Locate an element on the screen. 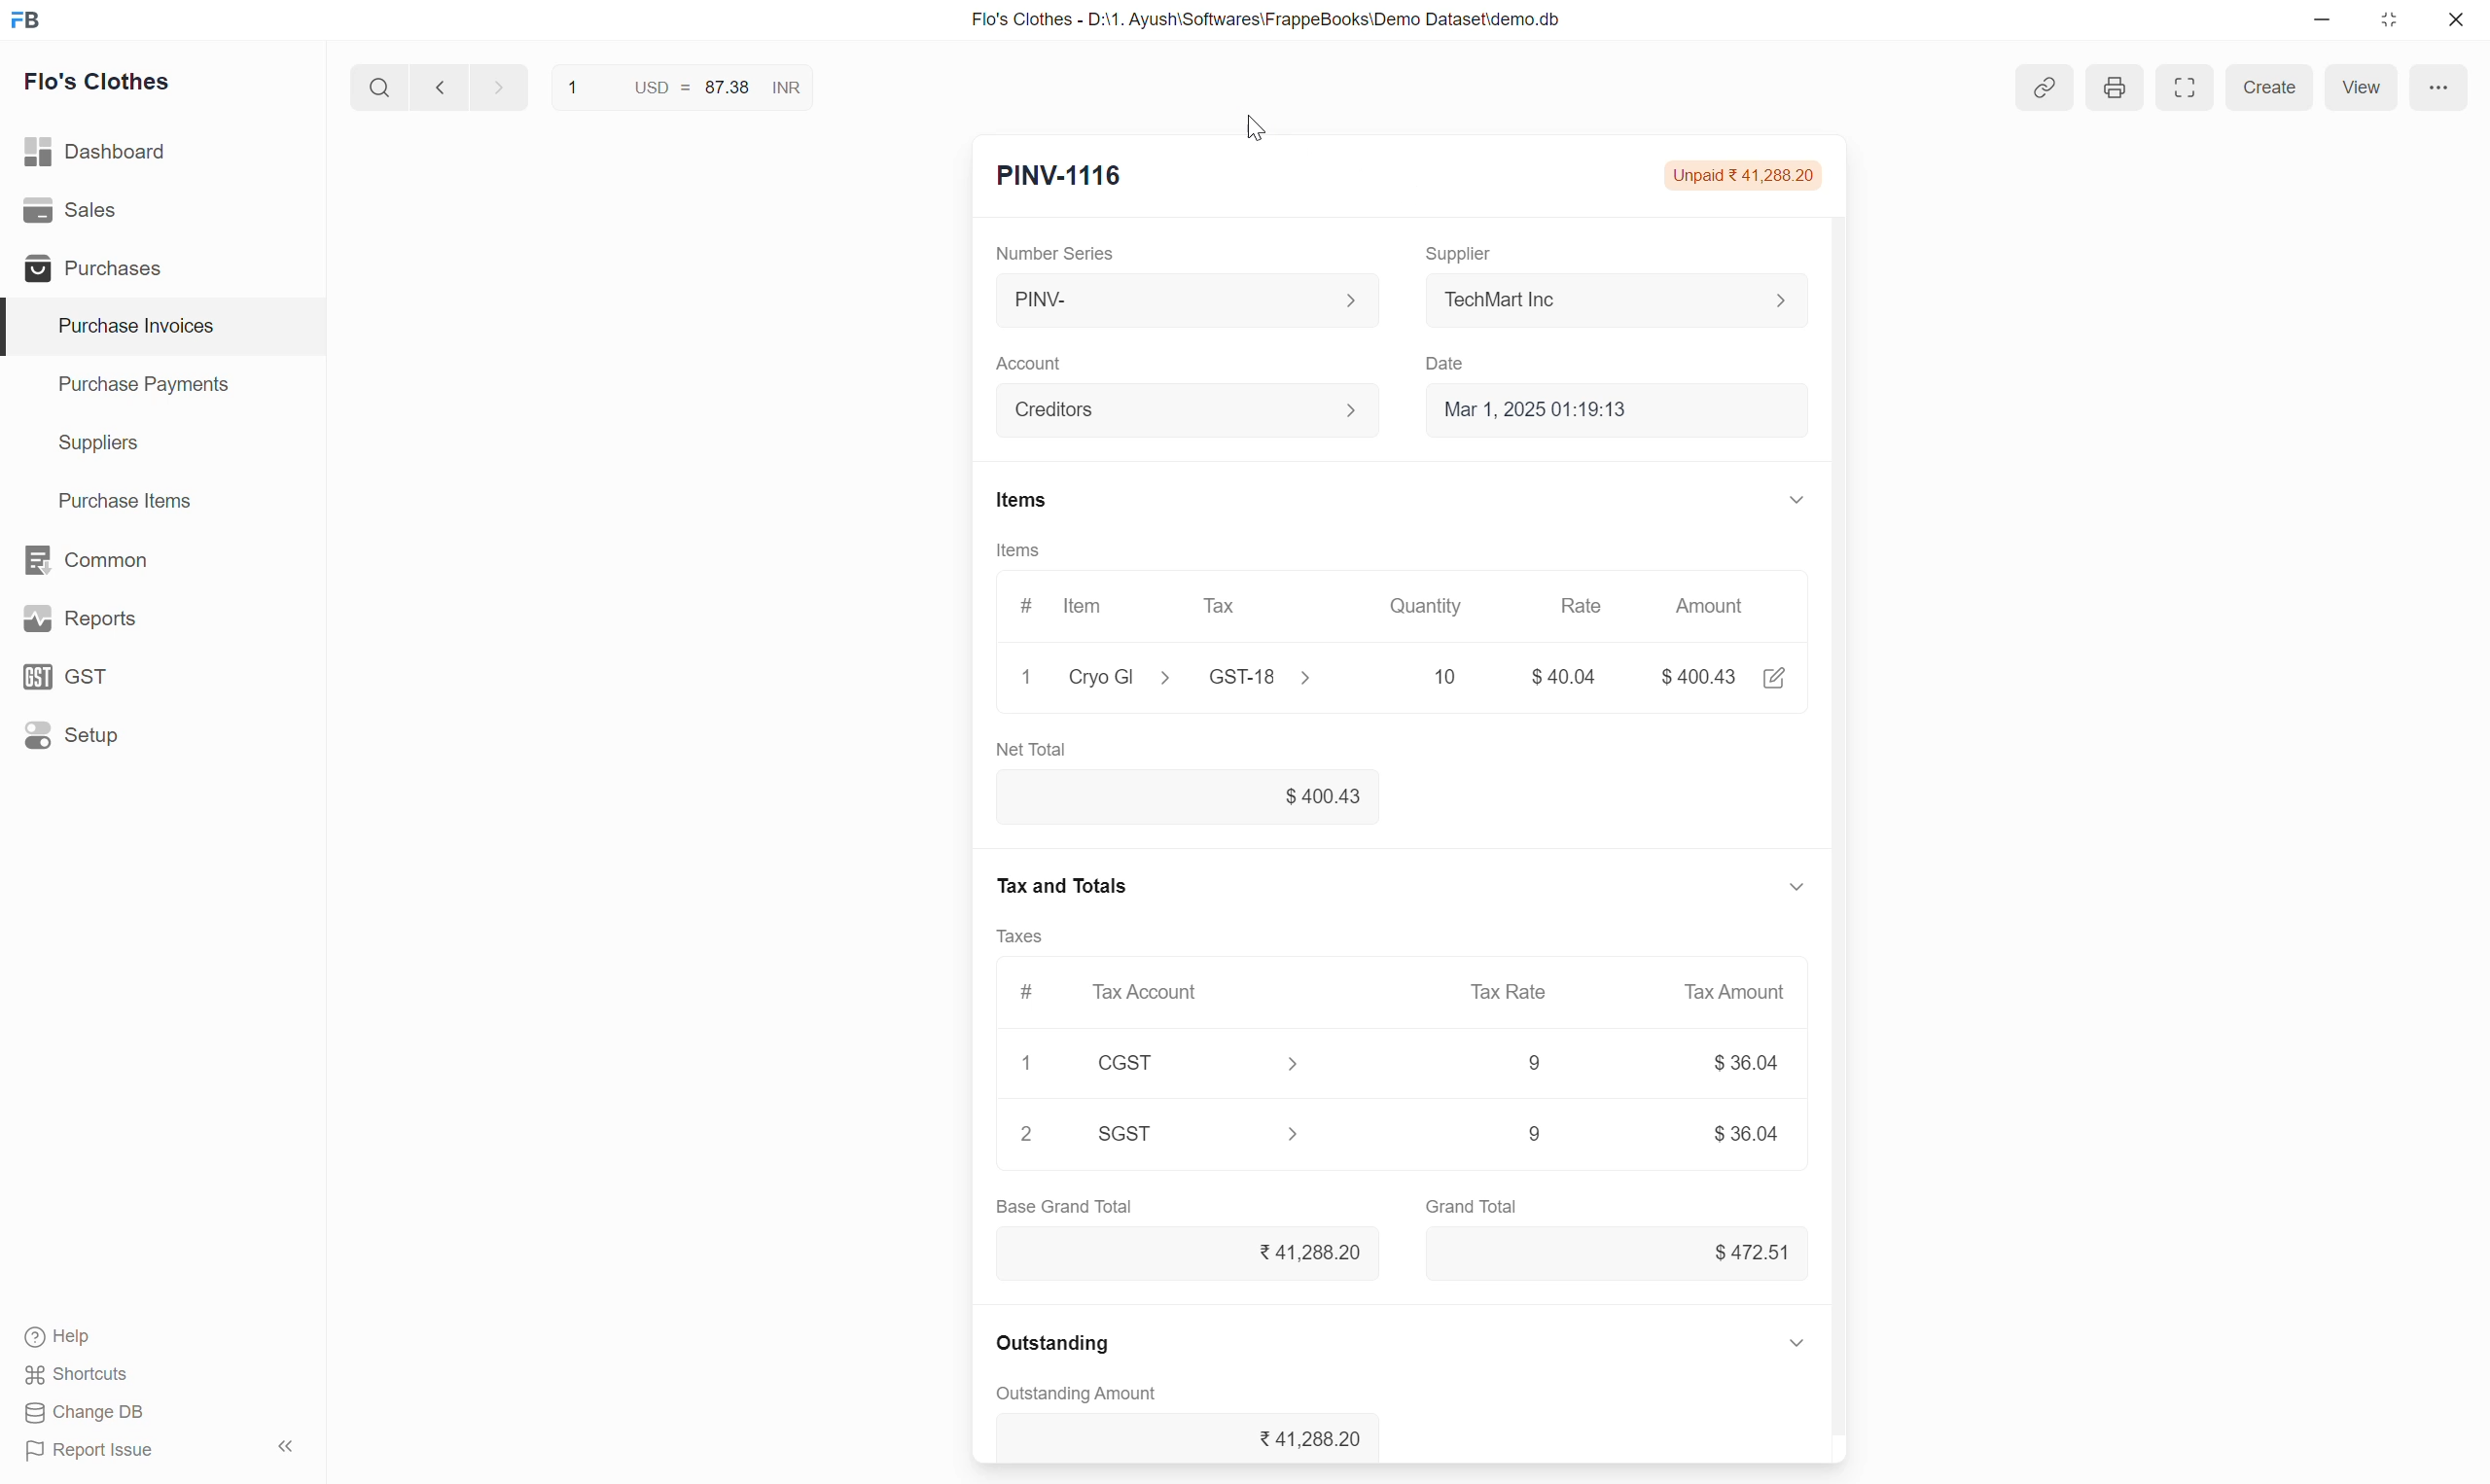 This screenshot has width=2490, height=1484. View  is located at coordinates (2356, 86).